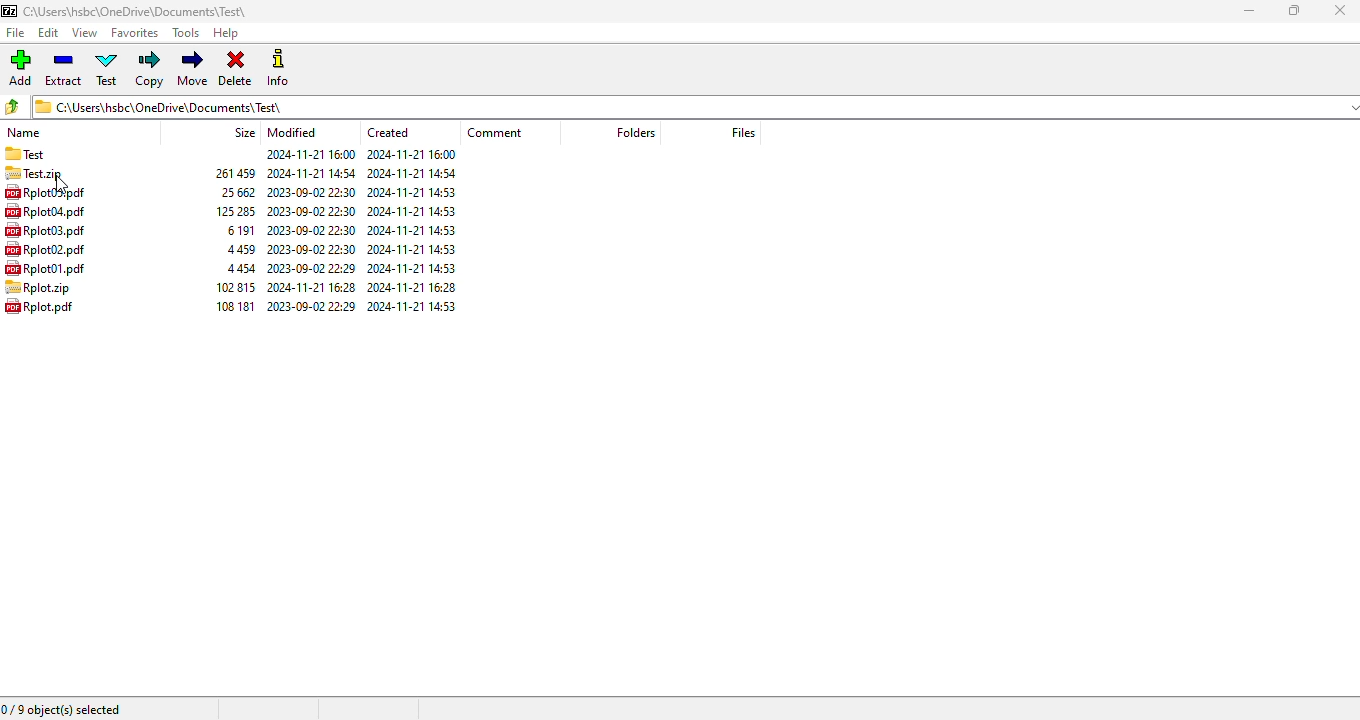 The height and width of the screenshot is (720, 1360). Describe the element at coordinates (15, 33) in the screenshot. I see `file` at that location.